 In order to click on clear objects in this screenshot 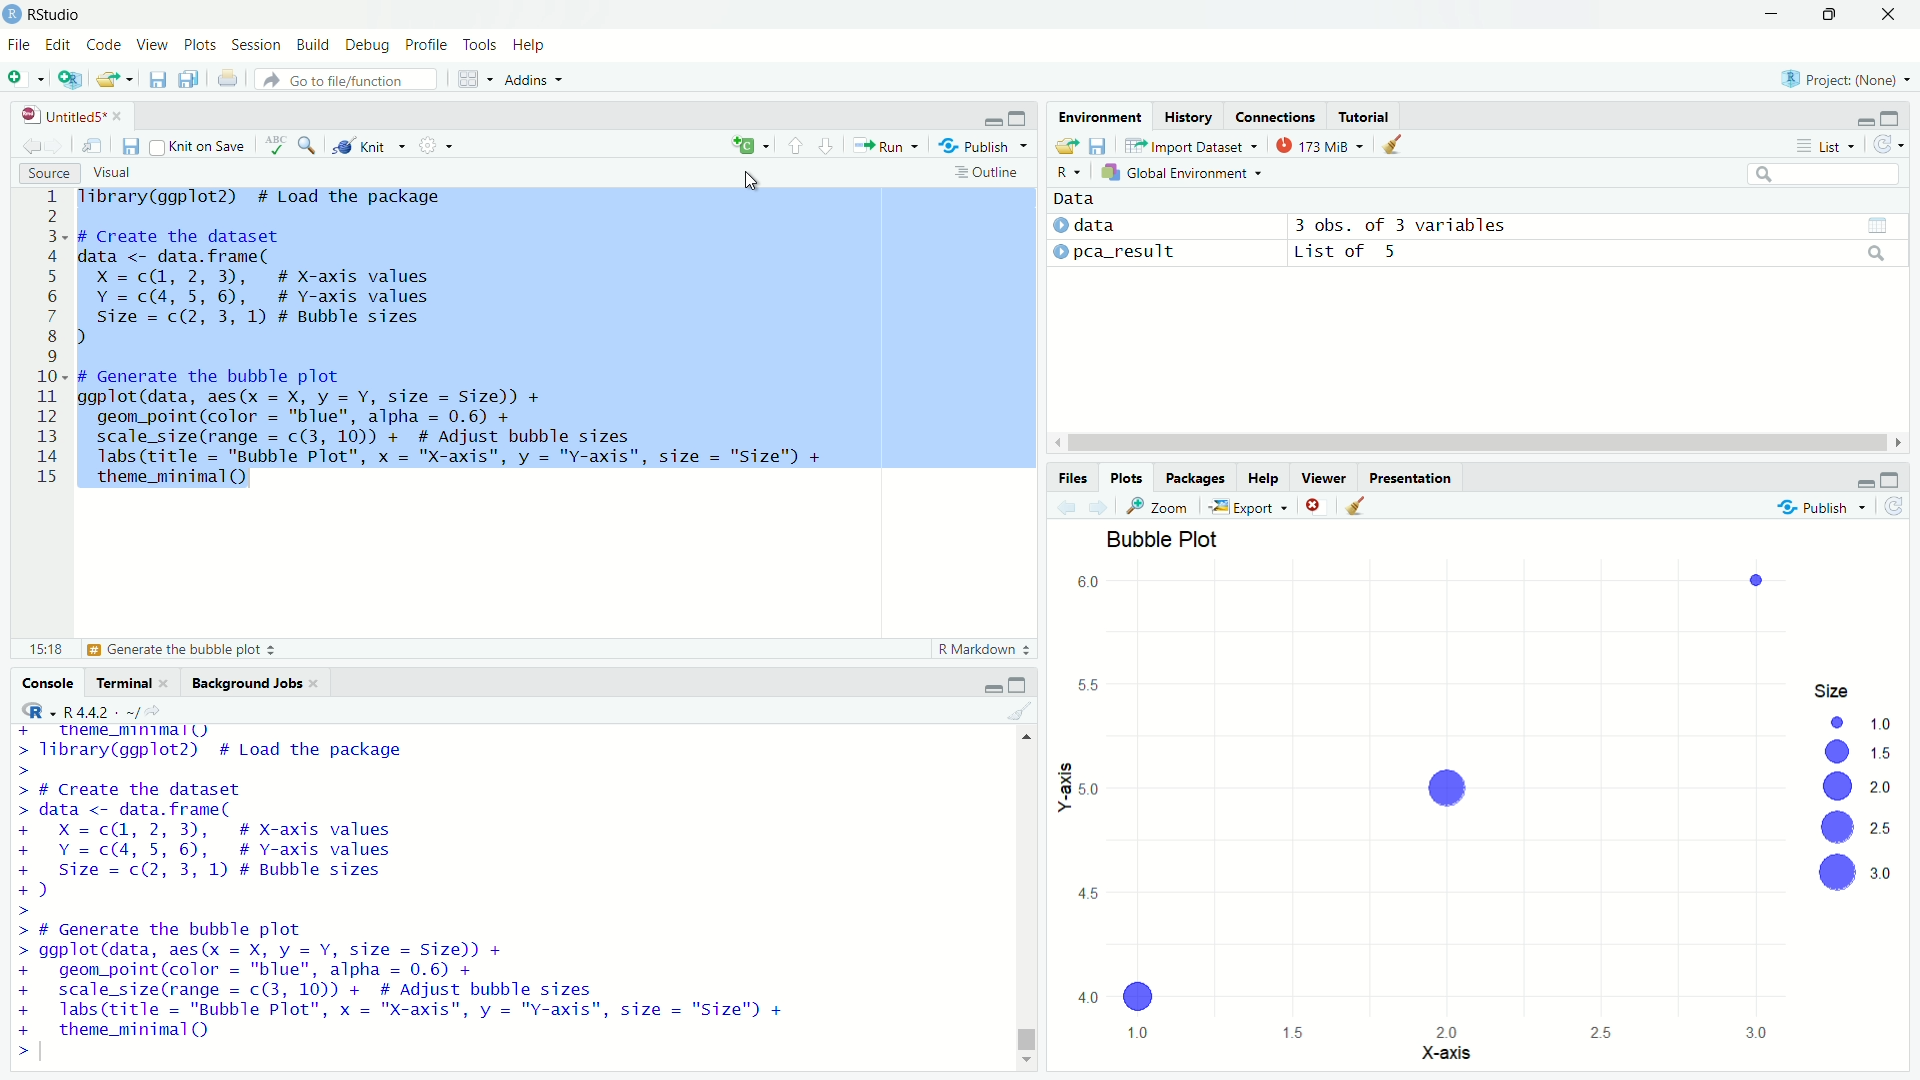, I will do `click(1394, 143)`.